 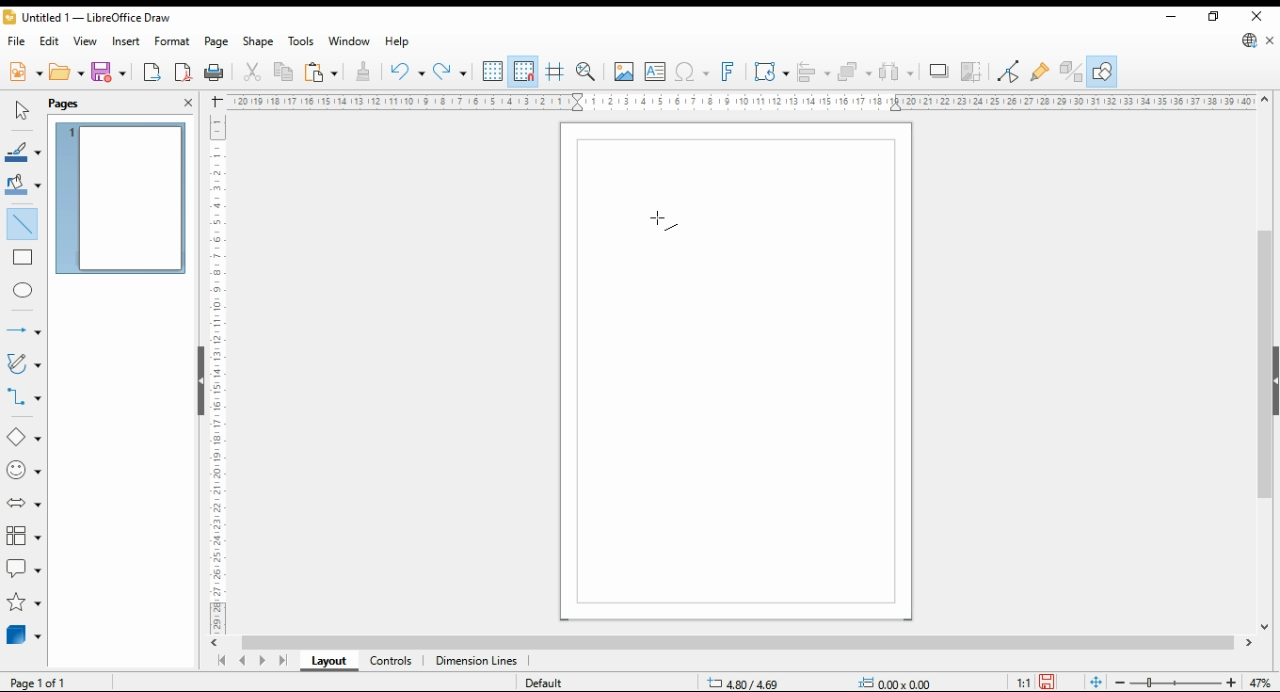 I want to click on screen size, so click(x=752, y=681).